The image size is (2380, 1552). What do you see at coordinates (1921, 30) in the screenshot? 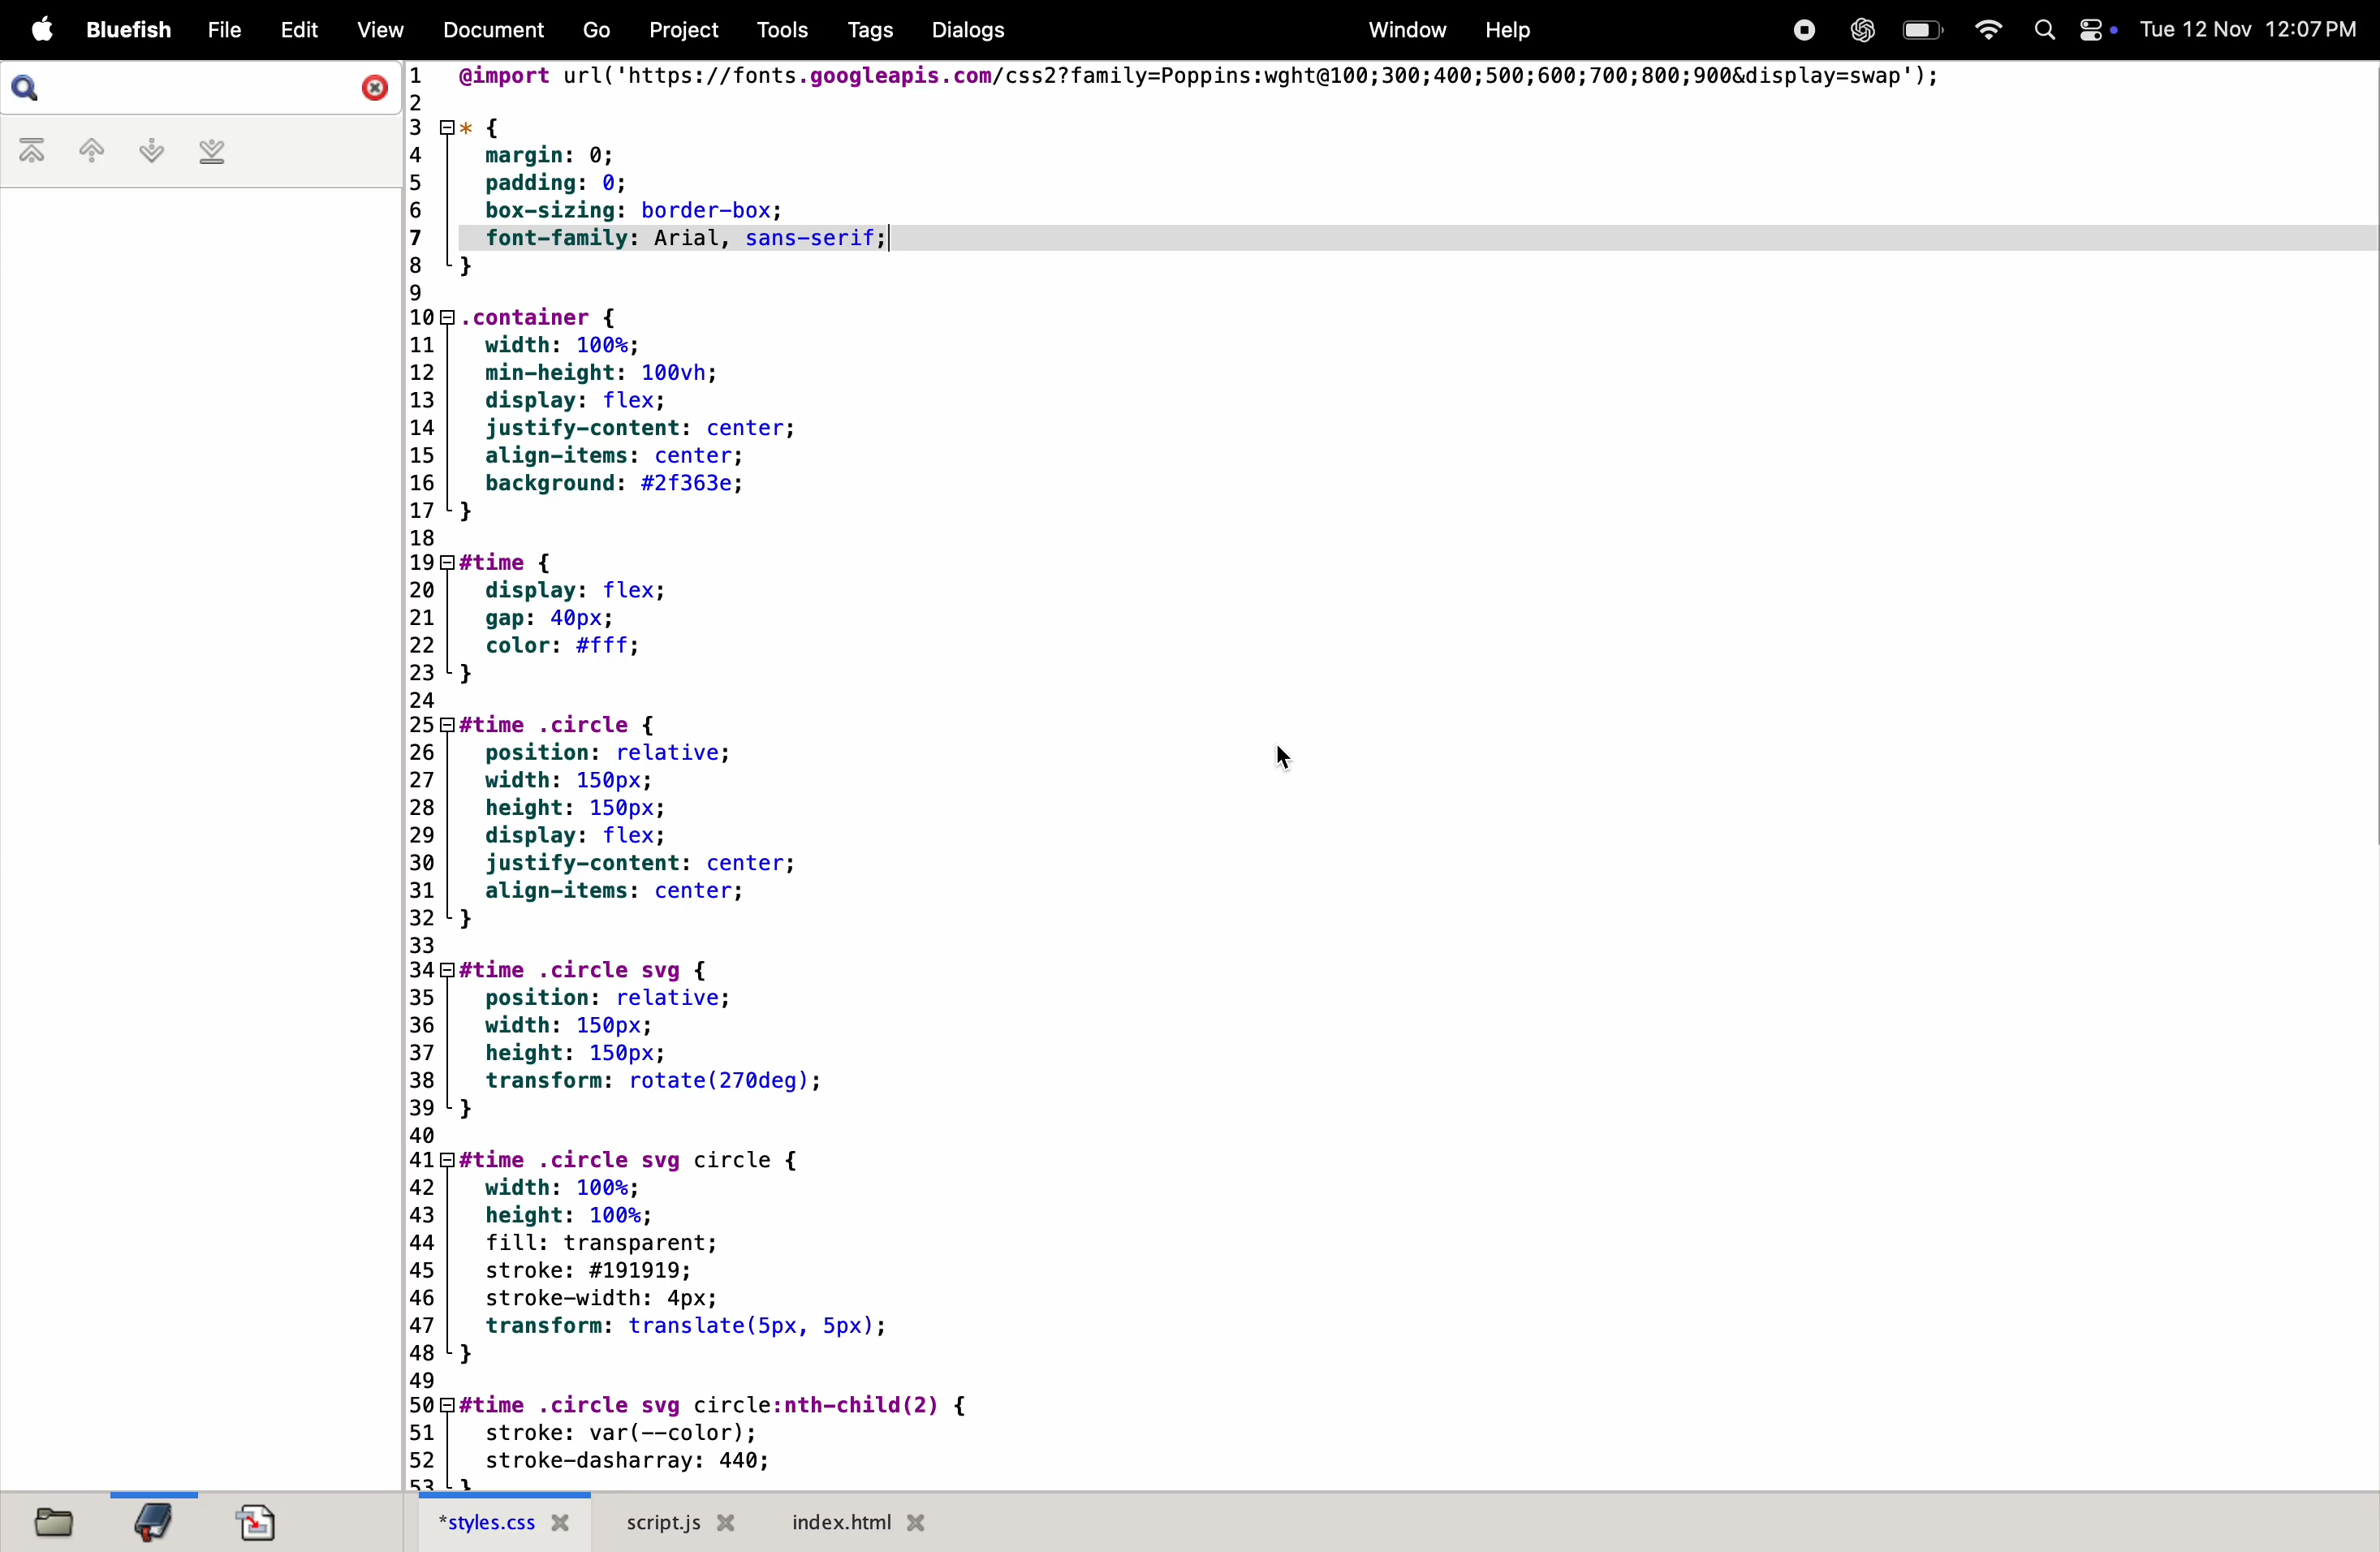
I see `battery` at bounding box center [1921, 30].